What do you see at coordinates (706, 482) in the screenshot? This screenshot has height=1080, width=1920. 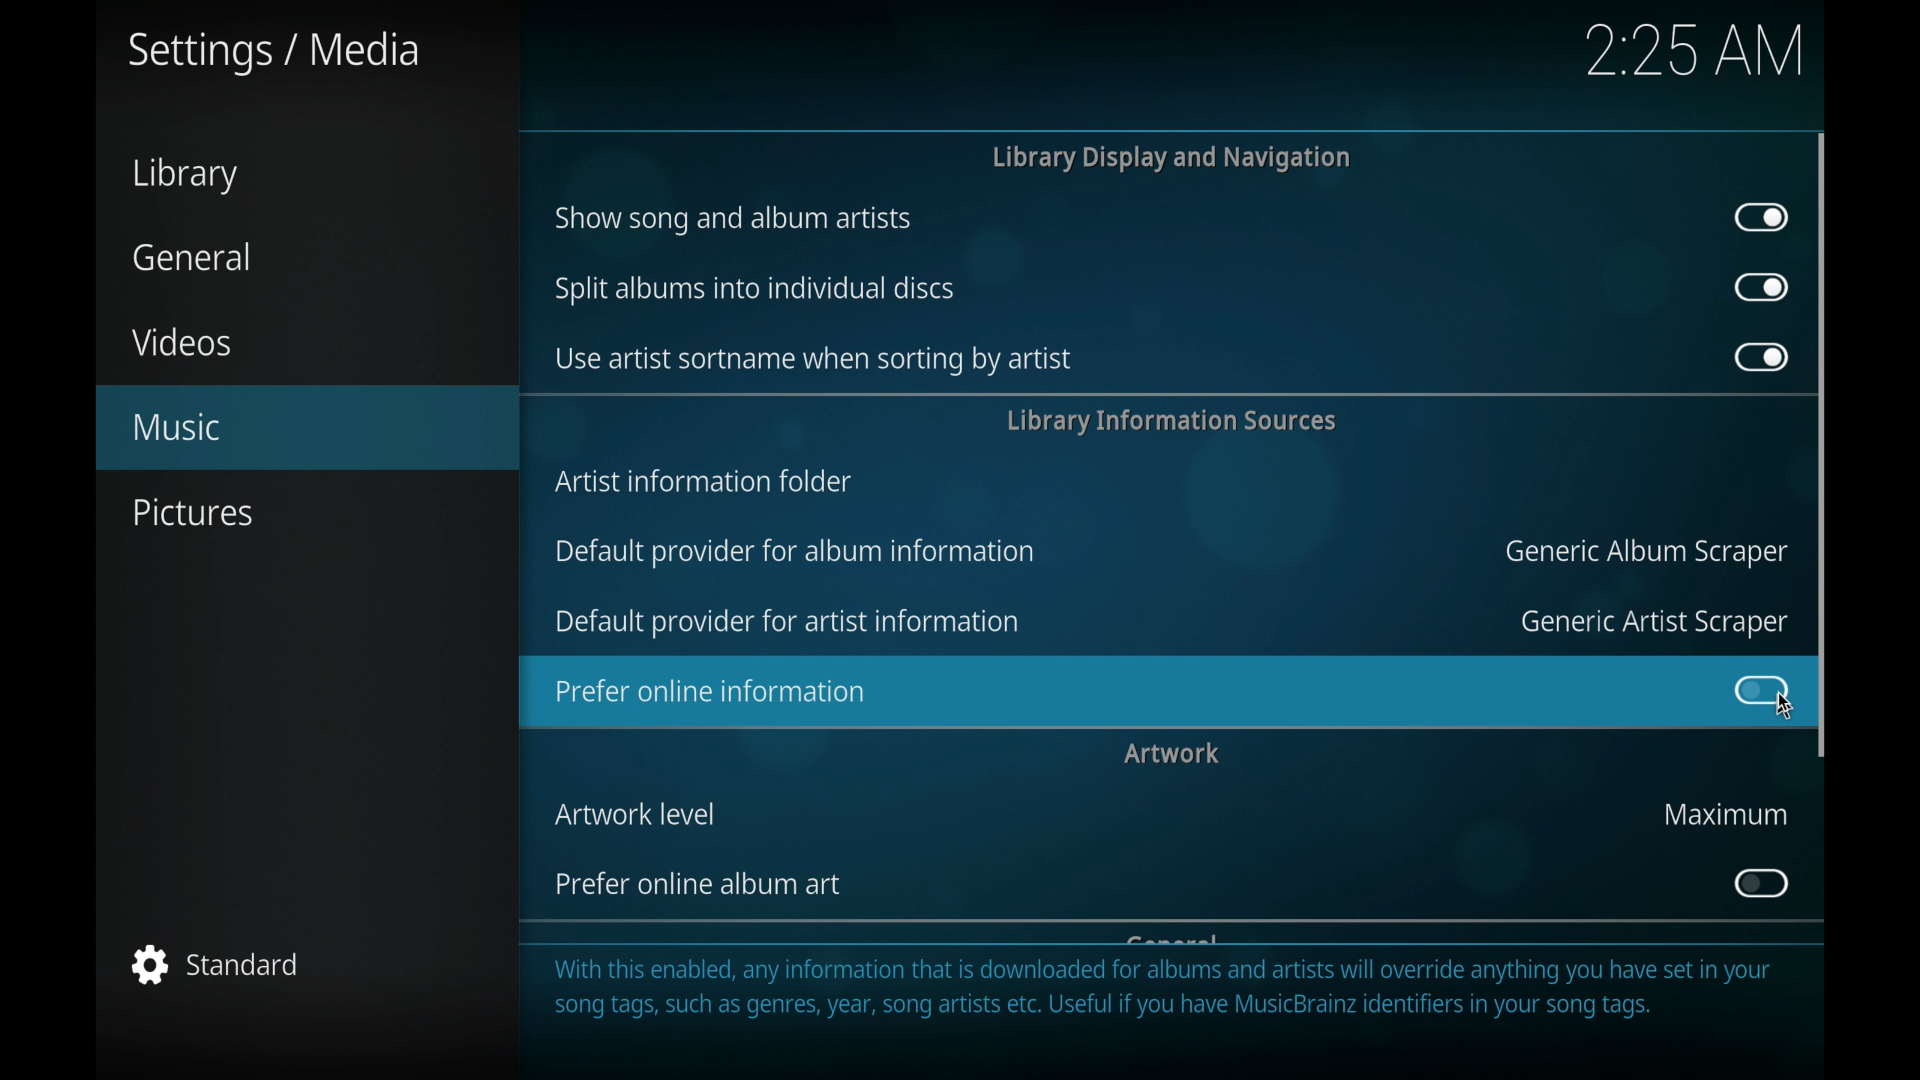 I see `artist information folder` at bounding box center [706, 482].